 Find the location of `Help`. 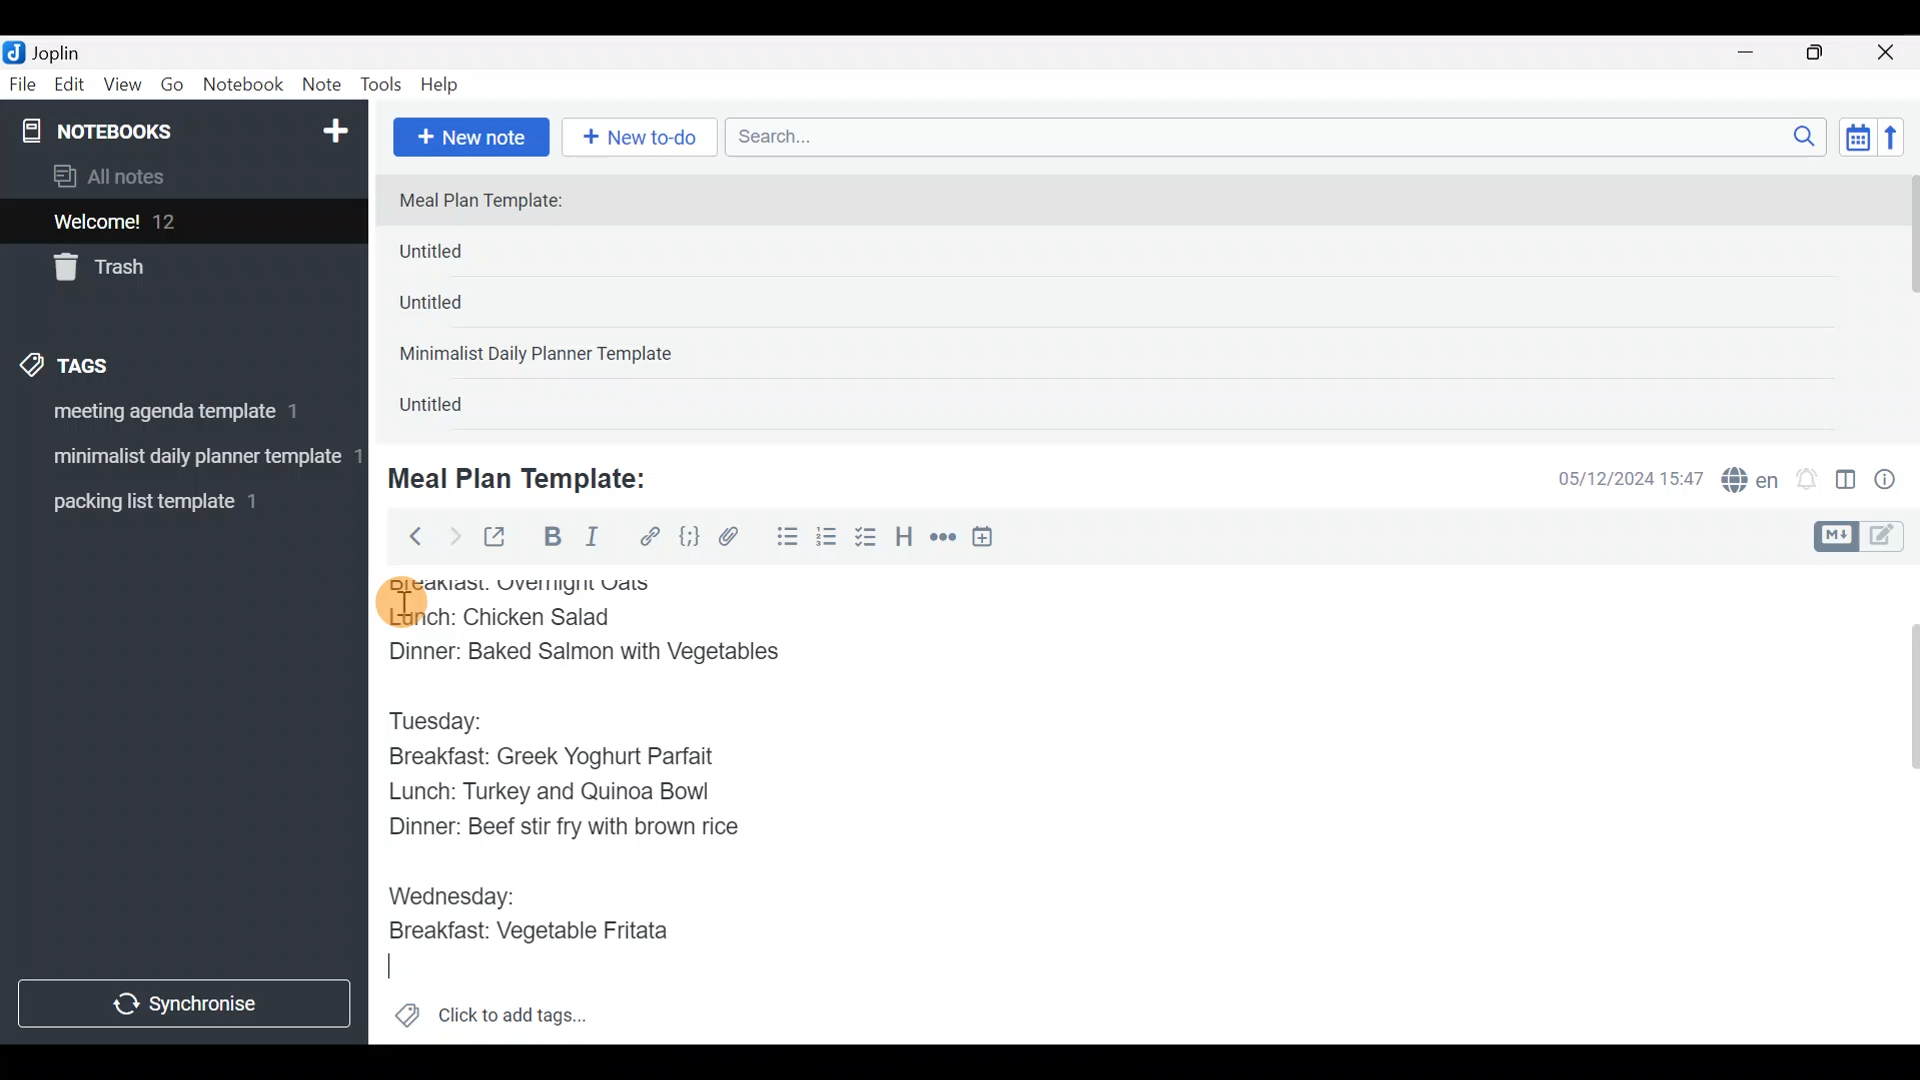

Help is located at coordinates (447, 81).